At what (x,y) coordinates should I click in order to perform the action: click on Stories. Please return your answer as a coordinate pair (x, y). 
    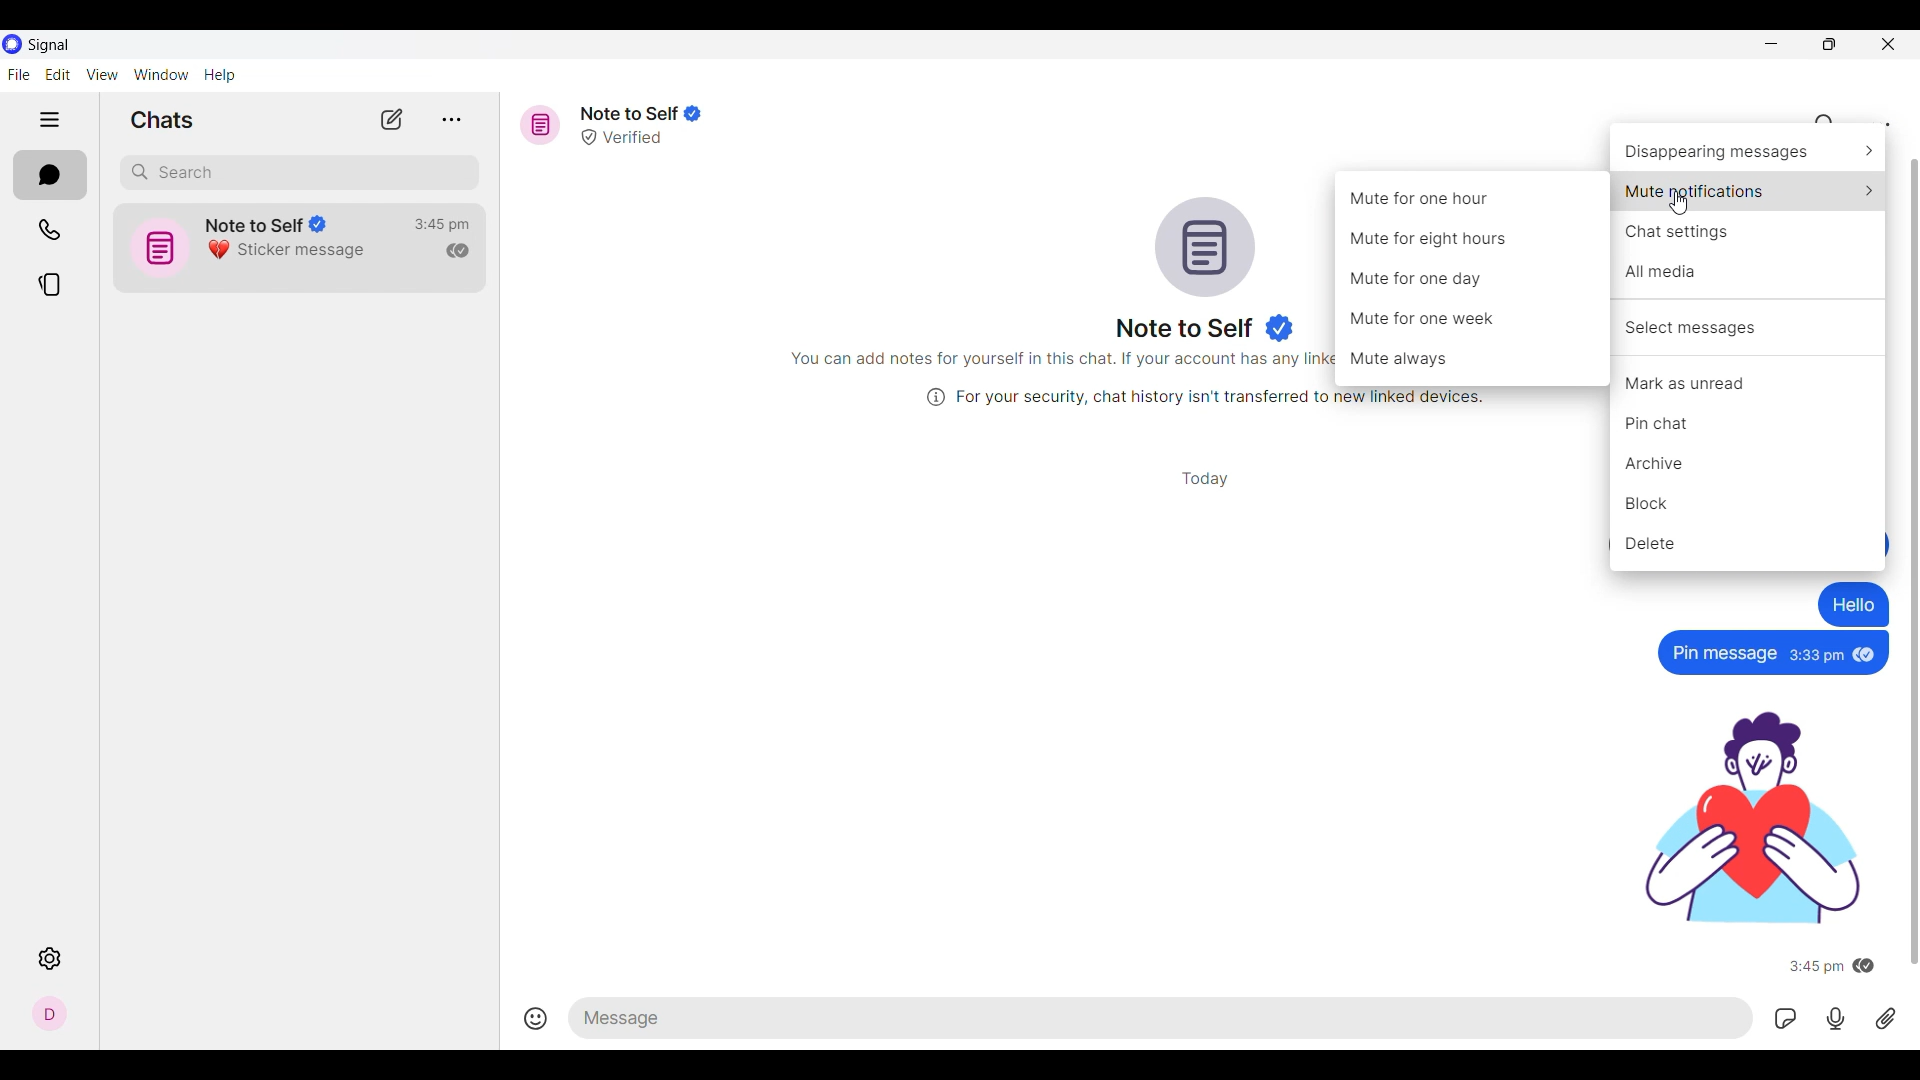
    Looking at the image, I should click on (50, 285).